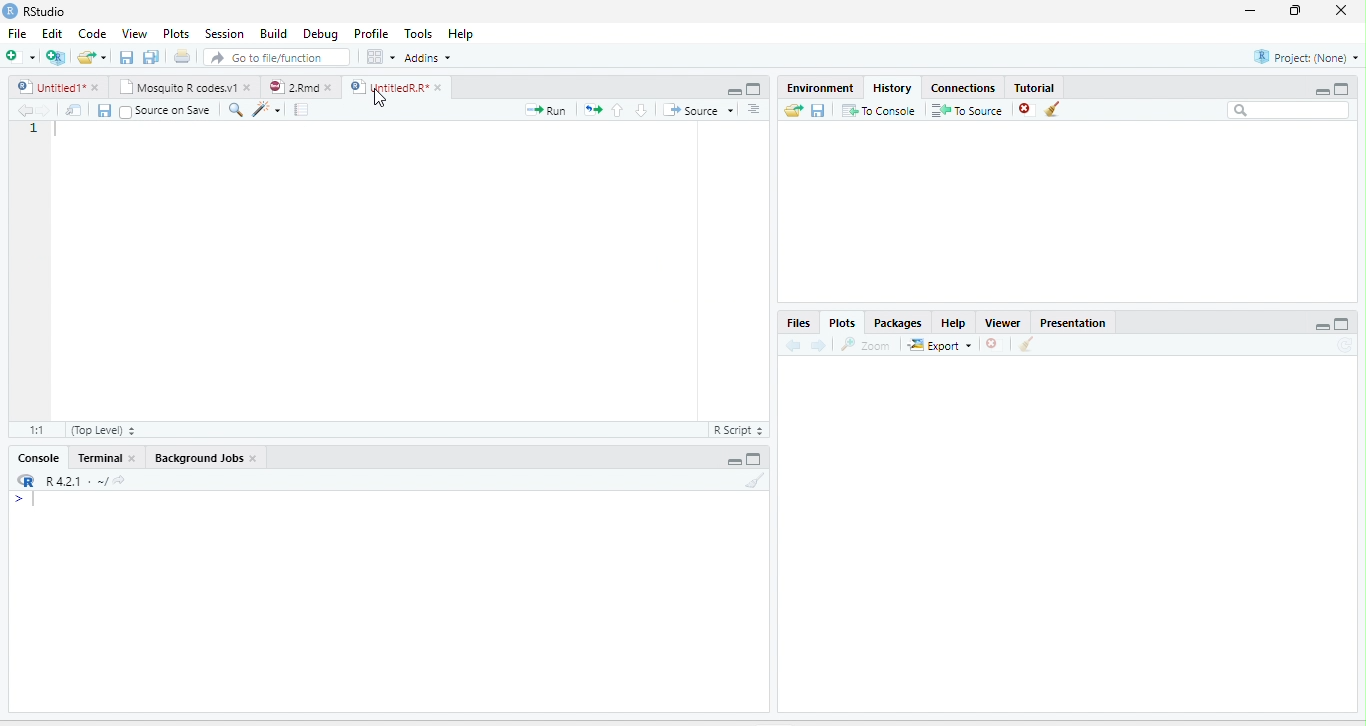  I want to click on Code, so click(93, 33).